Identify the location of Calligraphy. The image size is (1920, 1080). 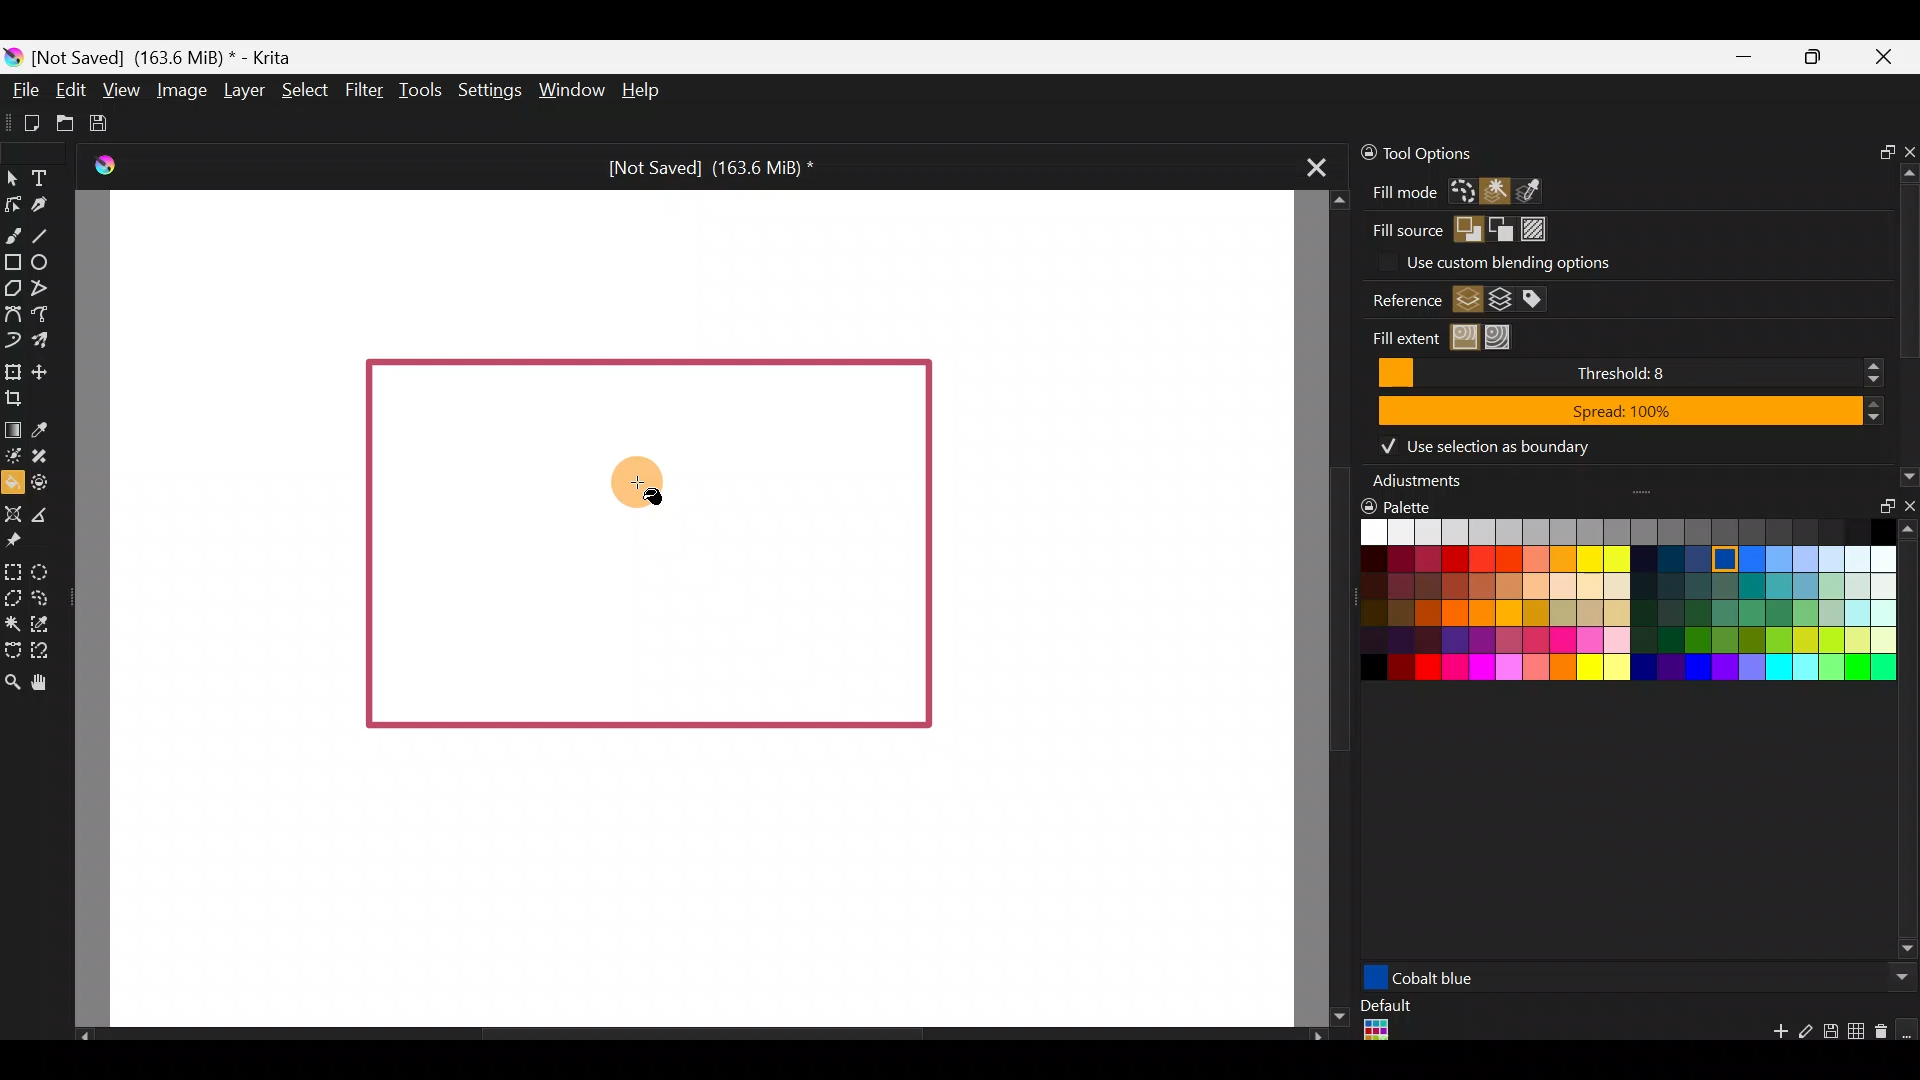
(43, 205).